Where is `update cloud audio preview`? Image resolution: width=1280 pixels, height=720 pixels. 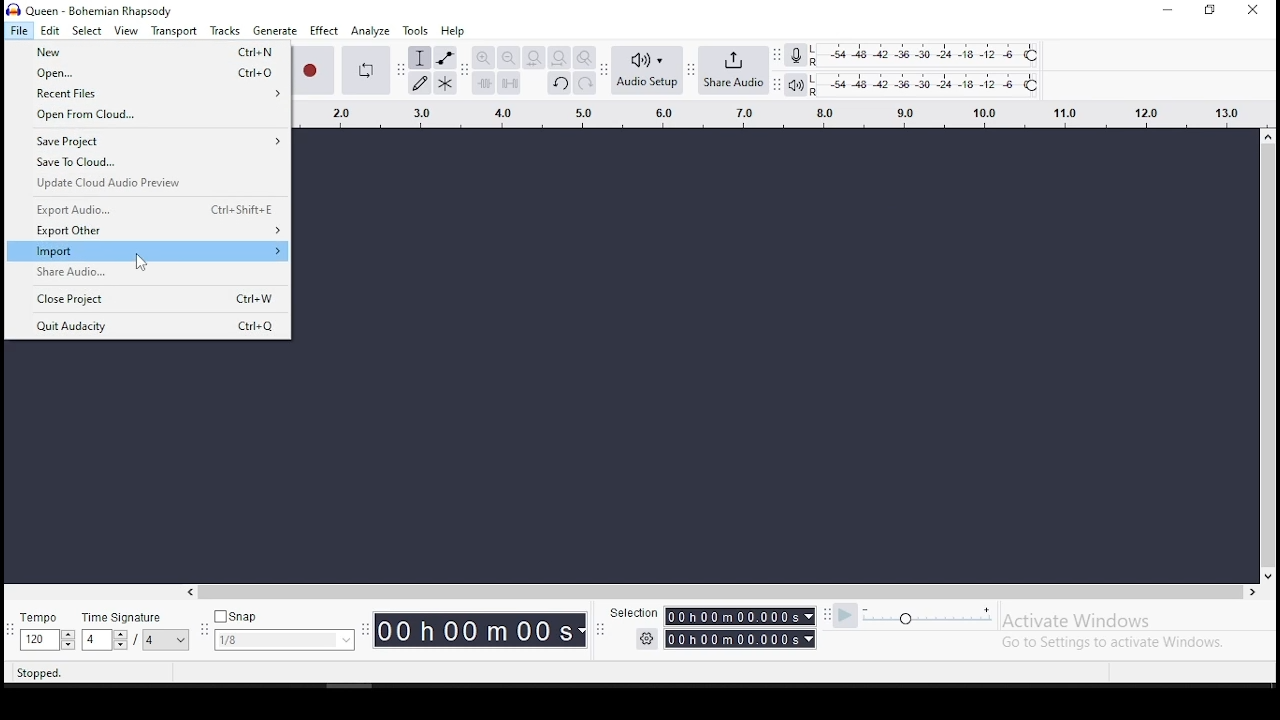
update cloud audio preview is located at coordinates (147, 184).